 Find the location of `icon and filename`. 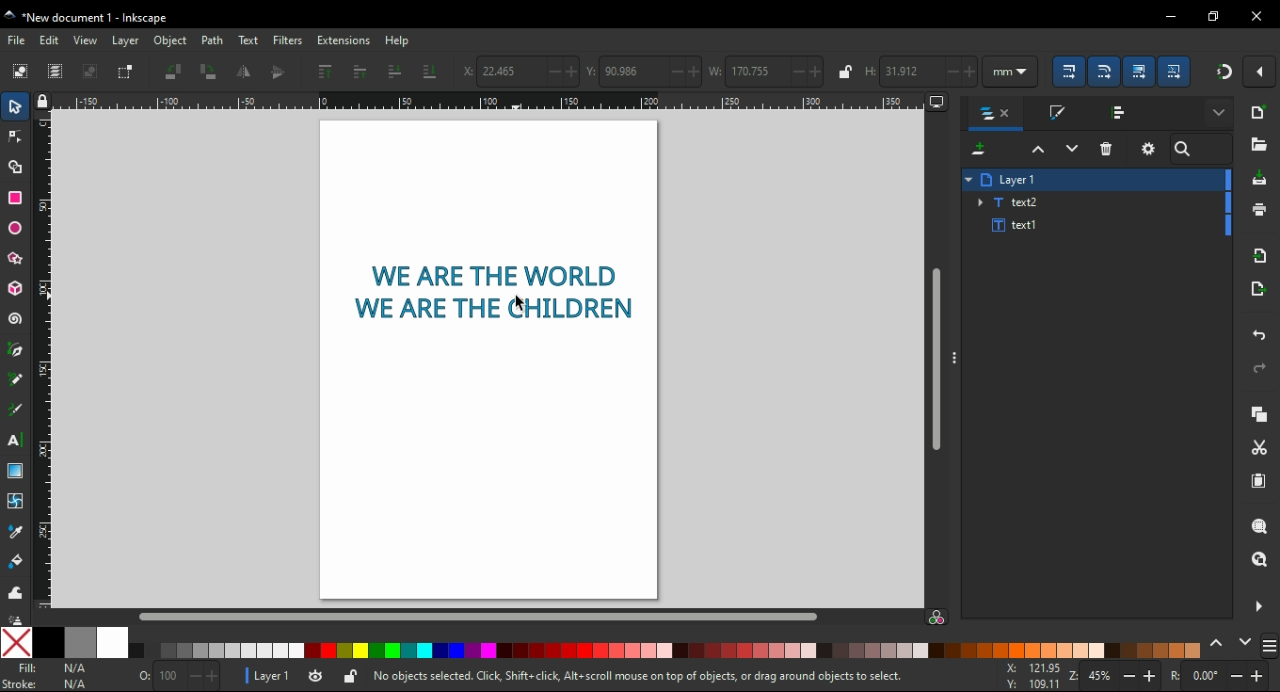

icon and filename is located at coordinates (88, 16).